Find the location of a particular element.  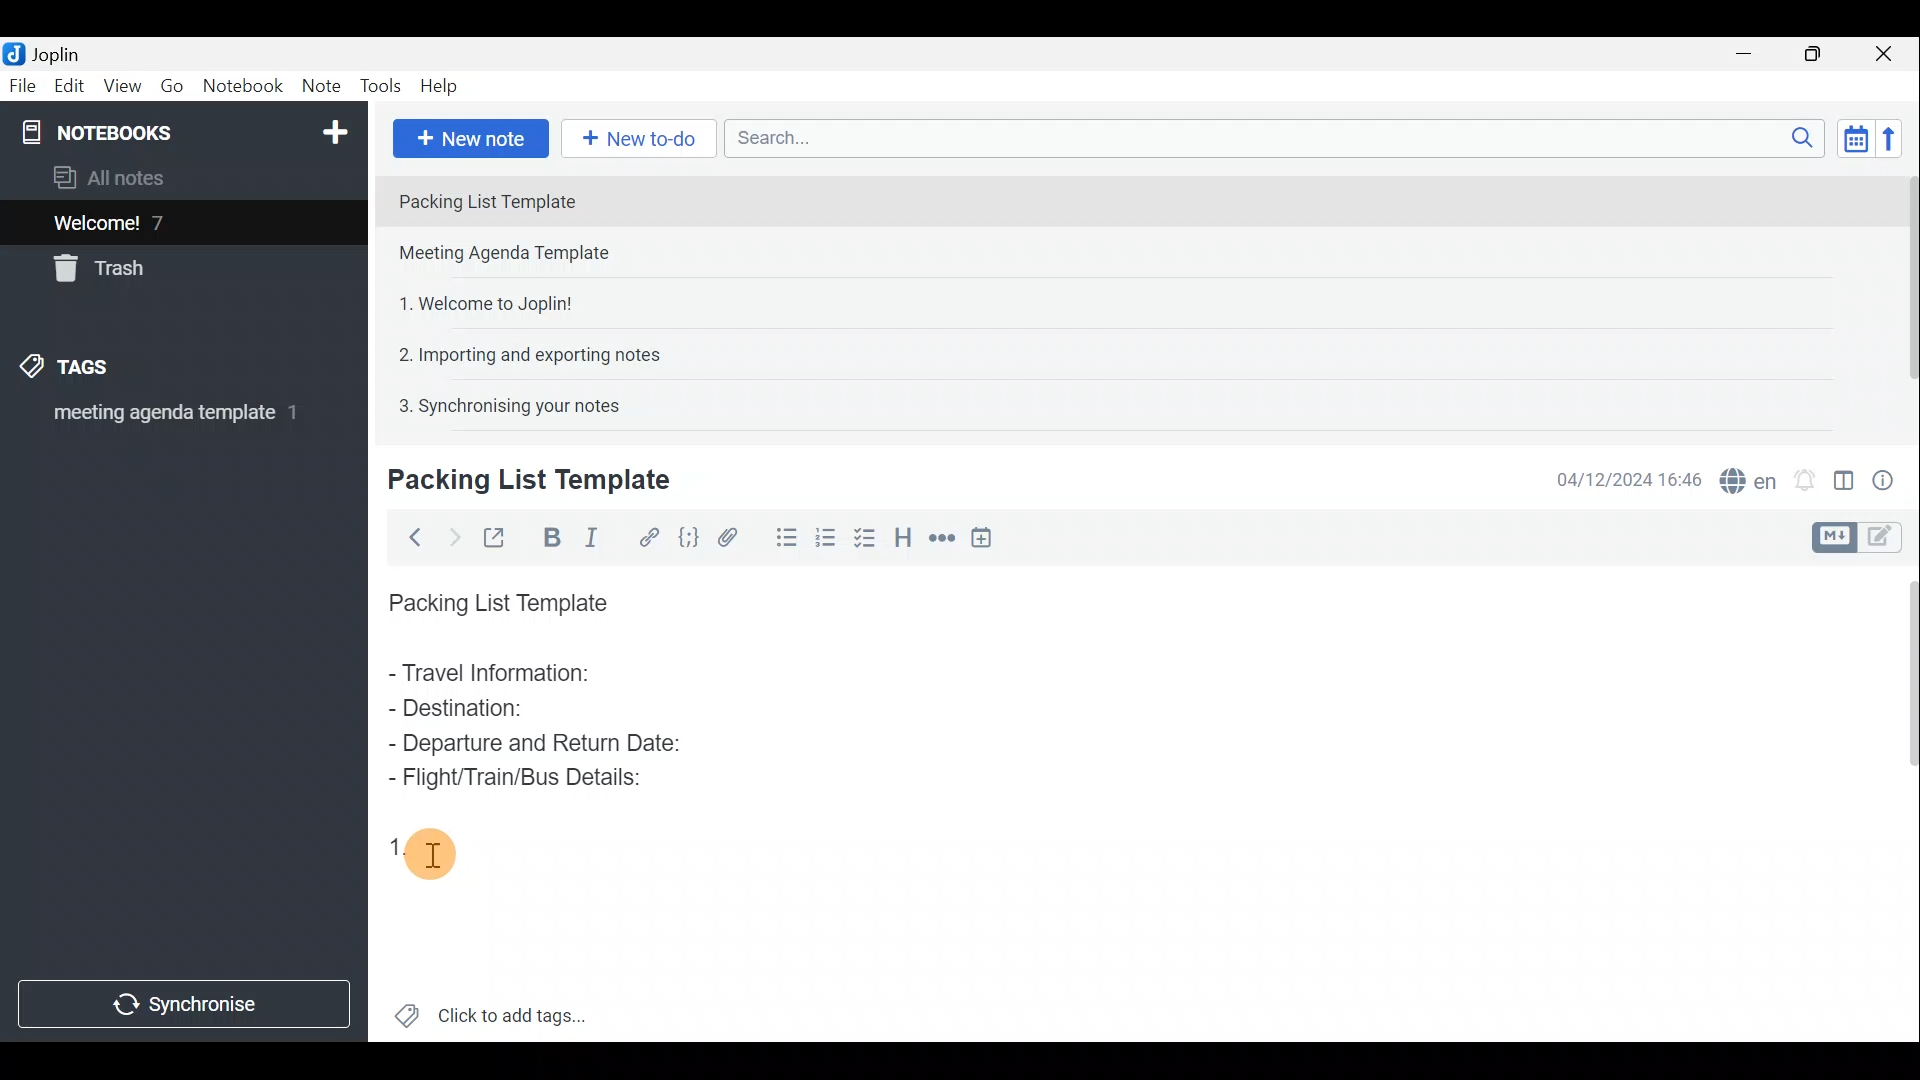

Packing List Template is located at coordinates (494, 597).